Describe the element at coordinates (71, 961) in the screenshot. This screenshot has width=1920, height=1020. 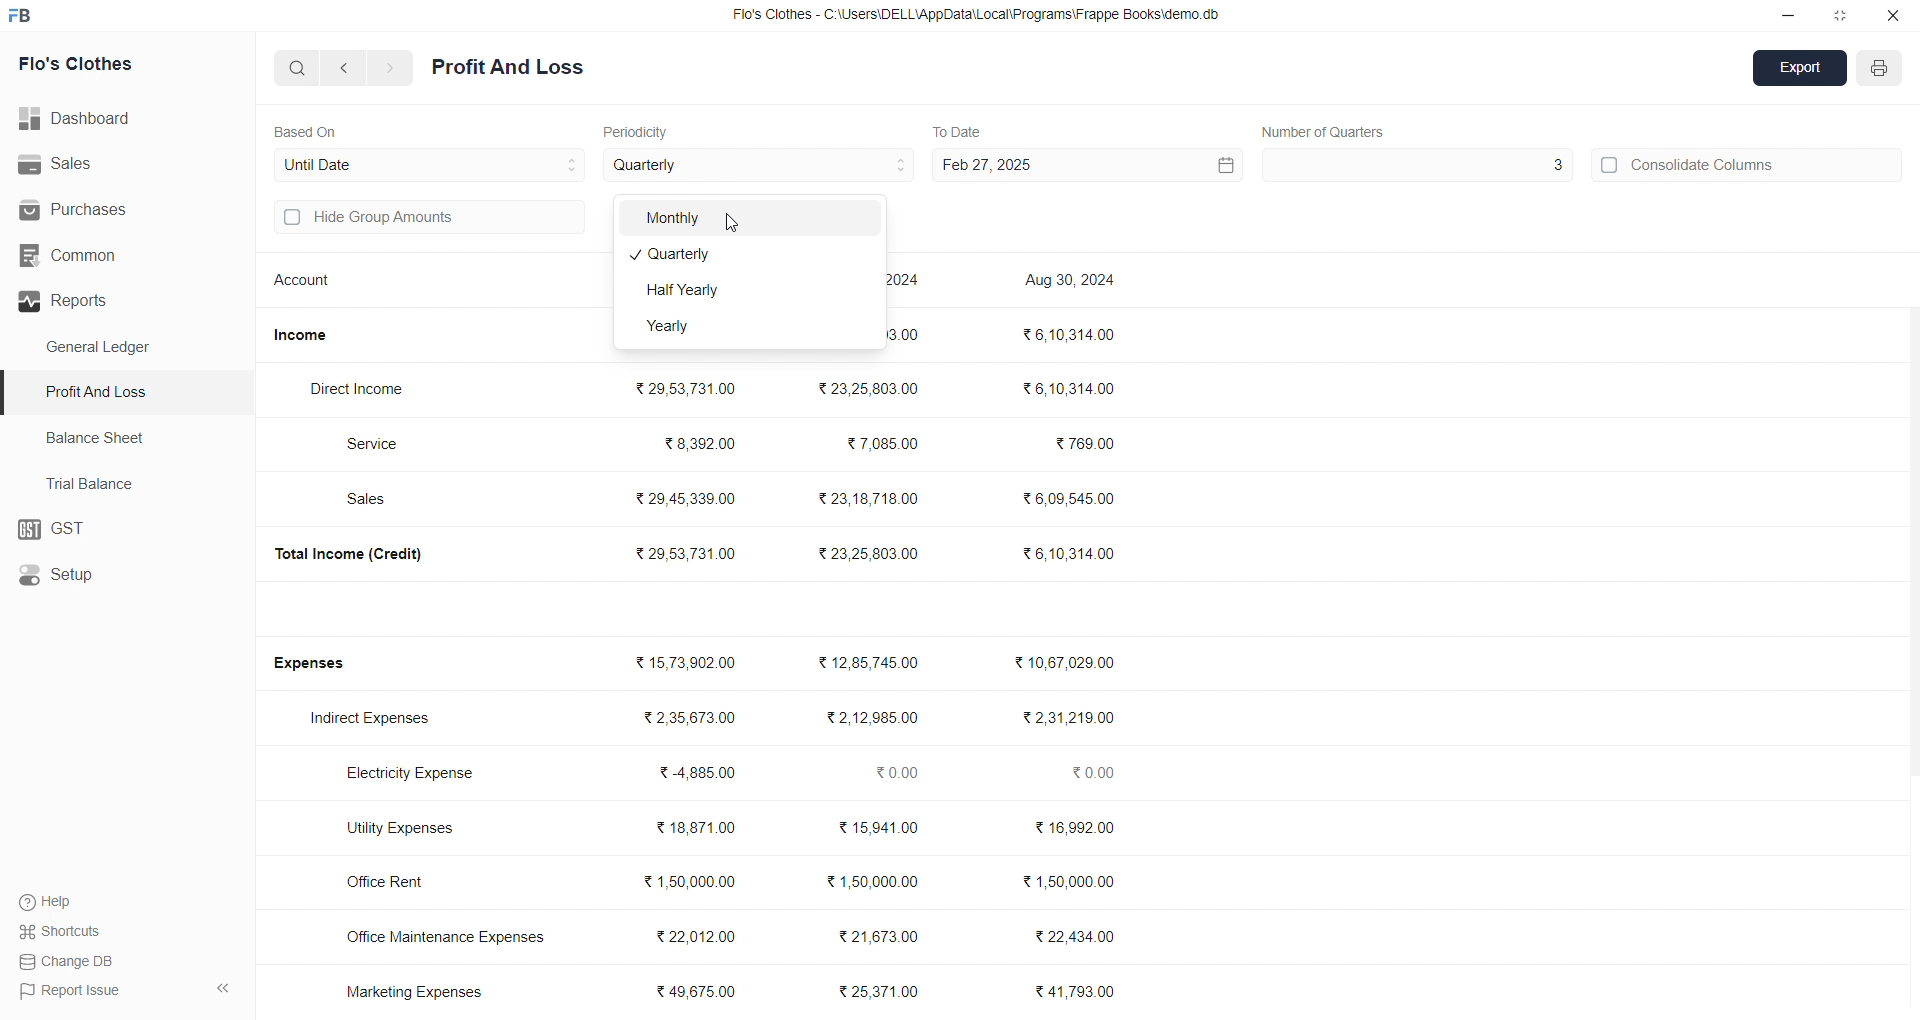
I see `Change DB` at that location.